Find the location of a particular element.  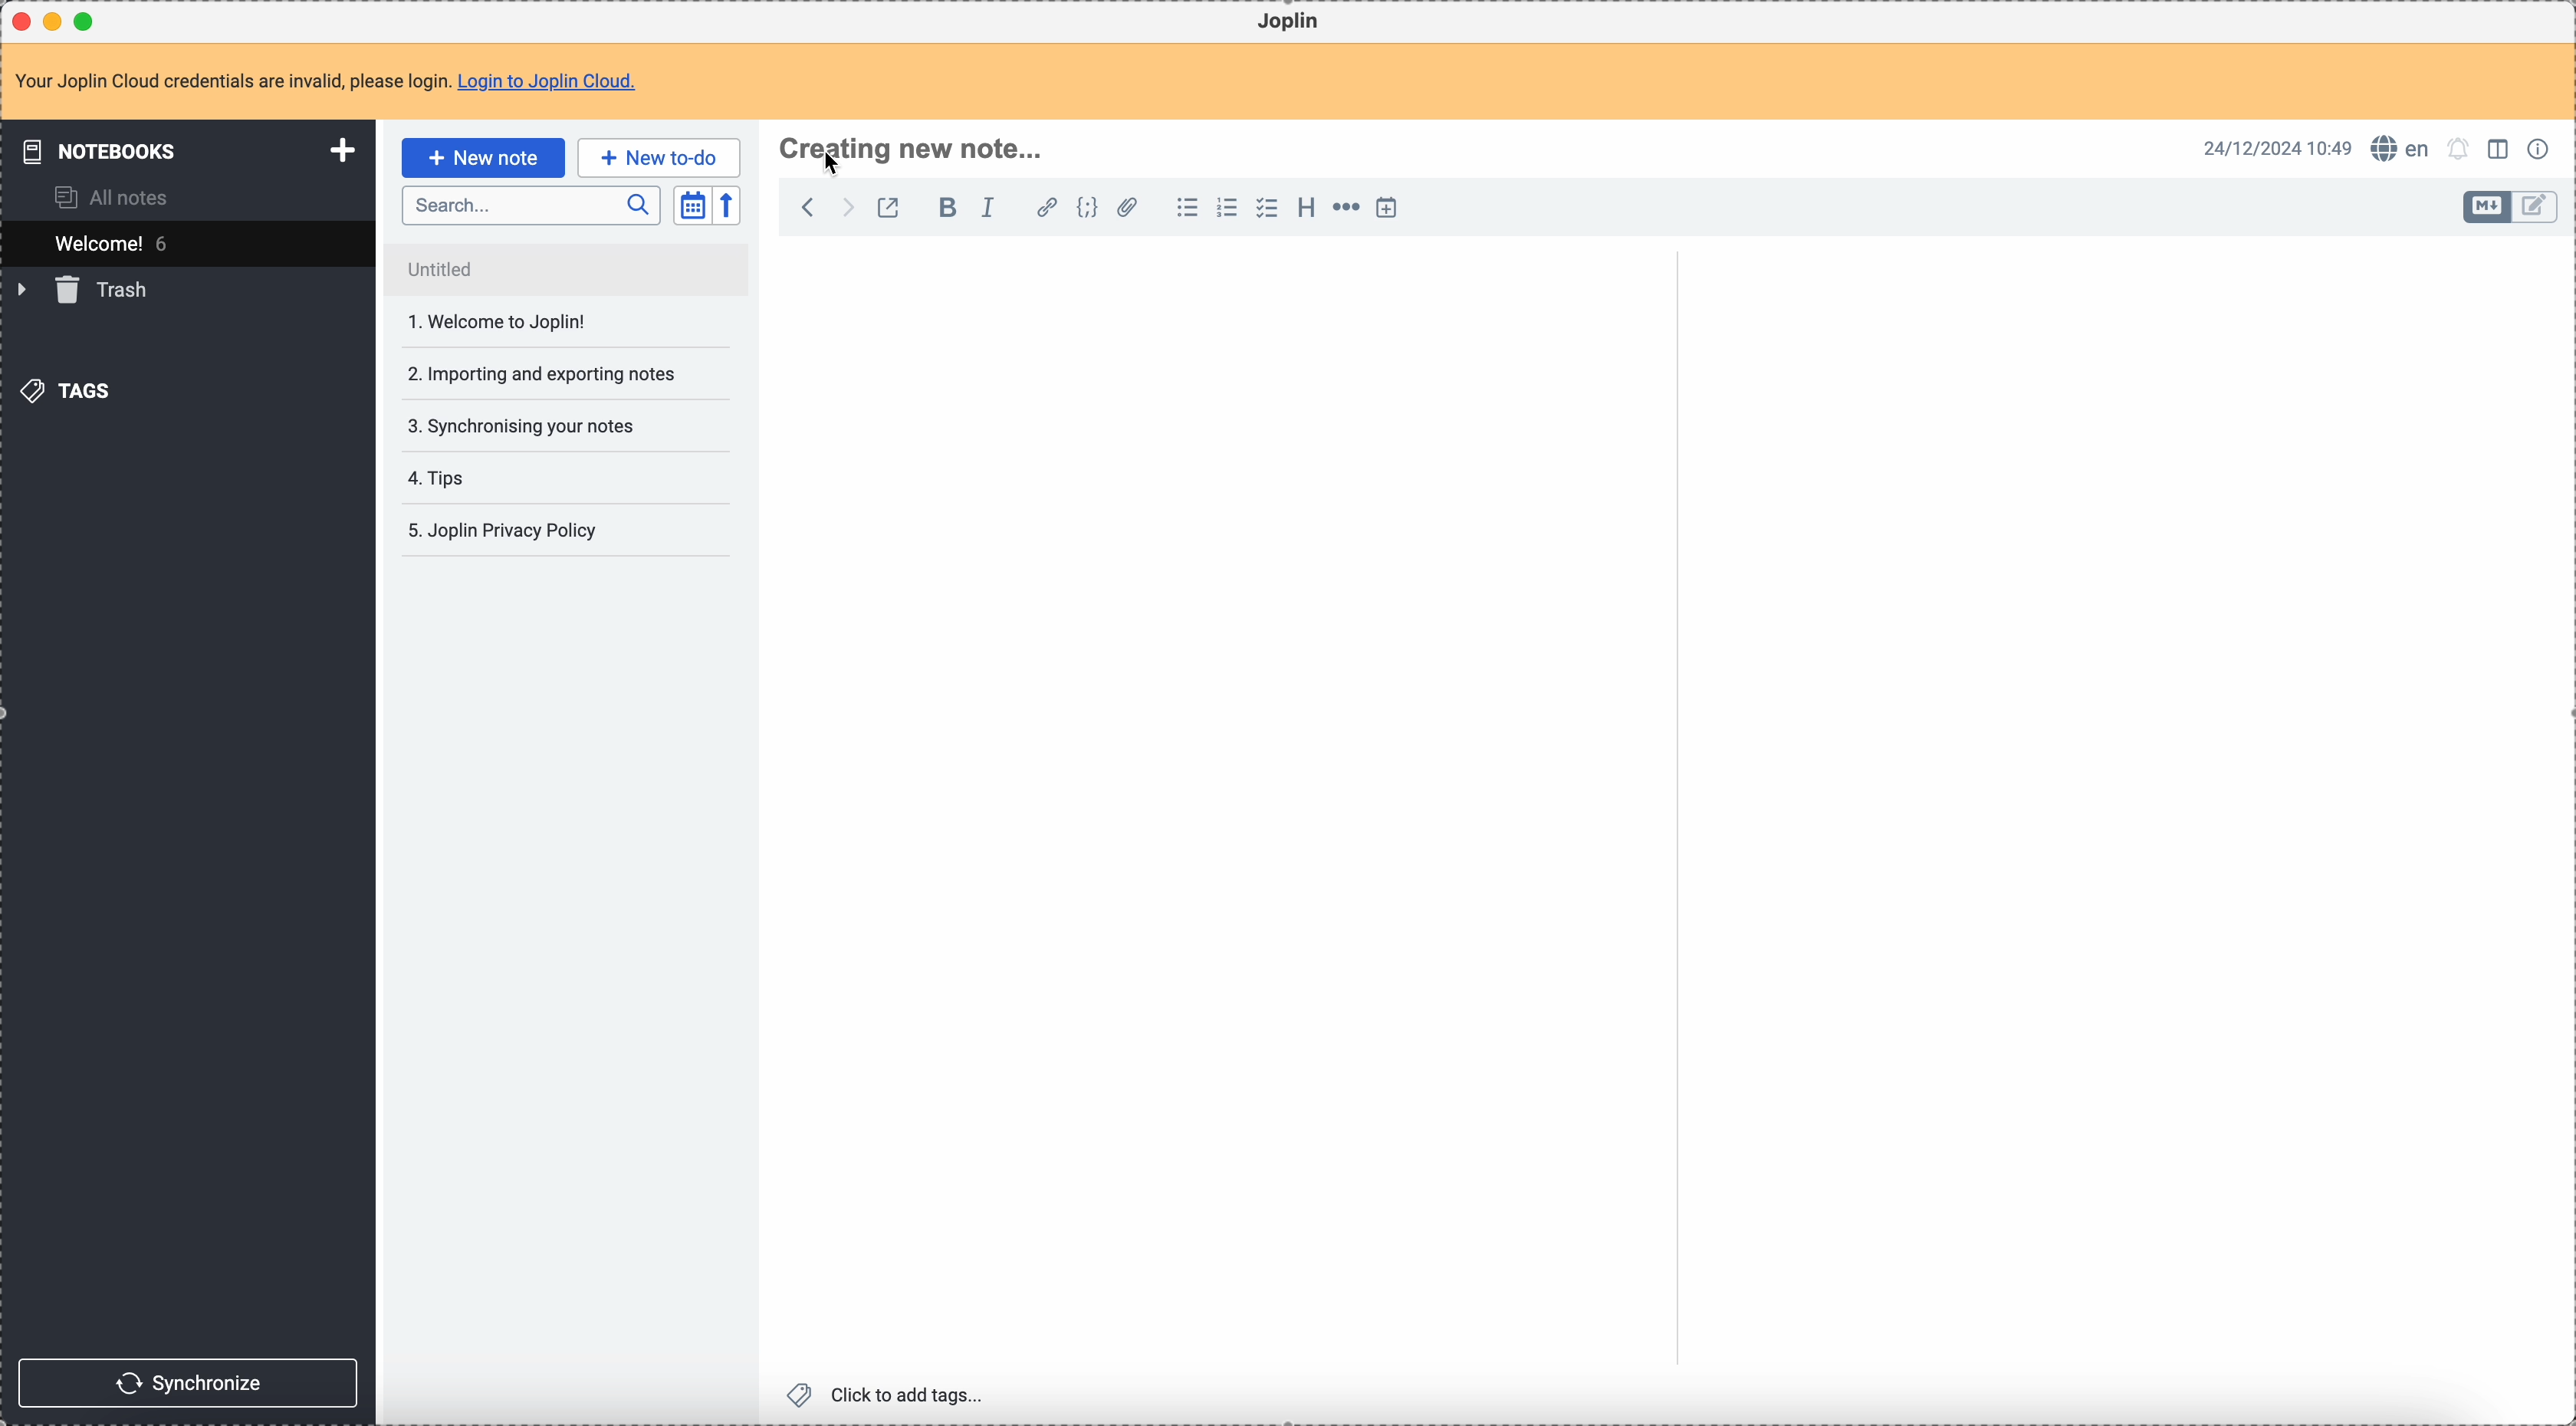

insert time is located at coordinates (1393, 208).